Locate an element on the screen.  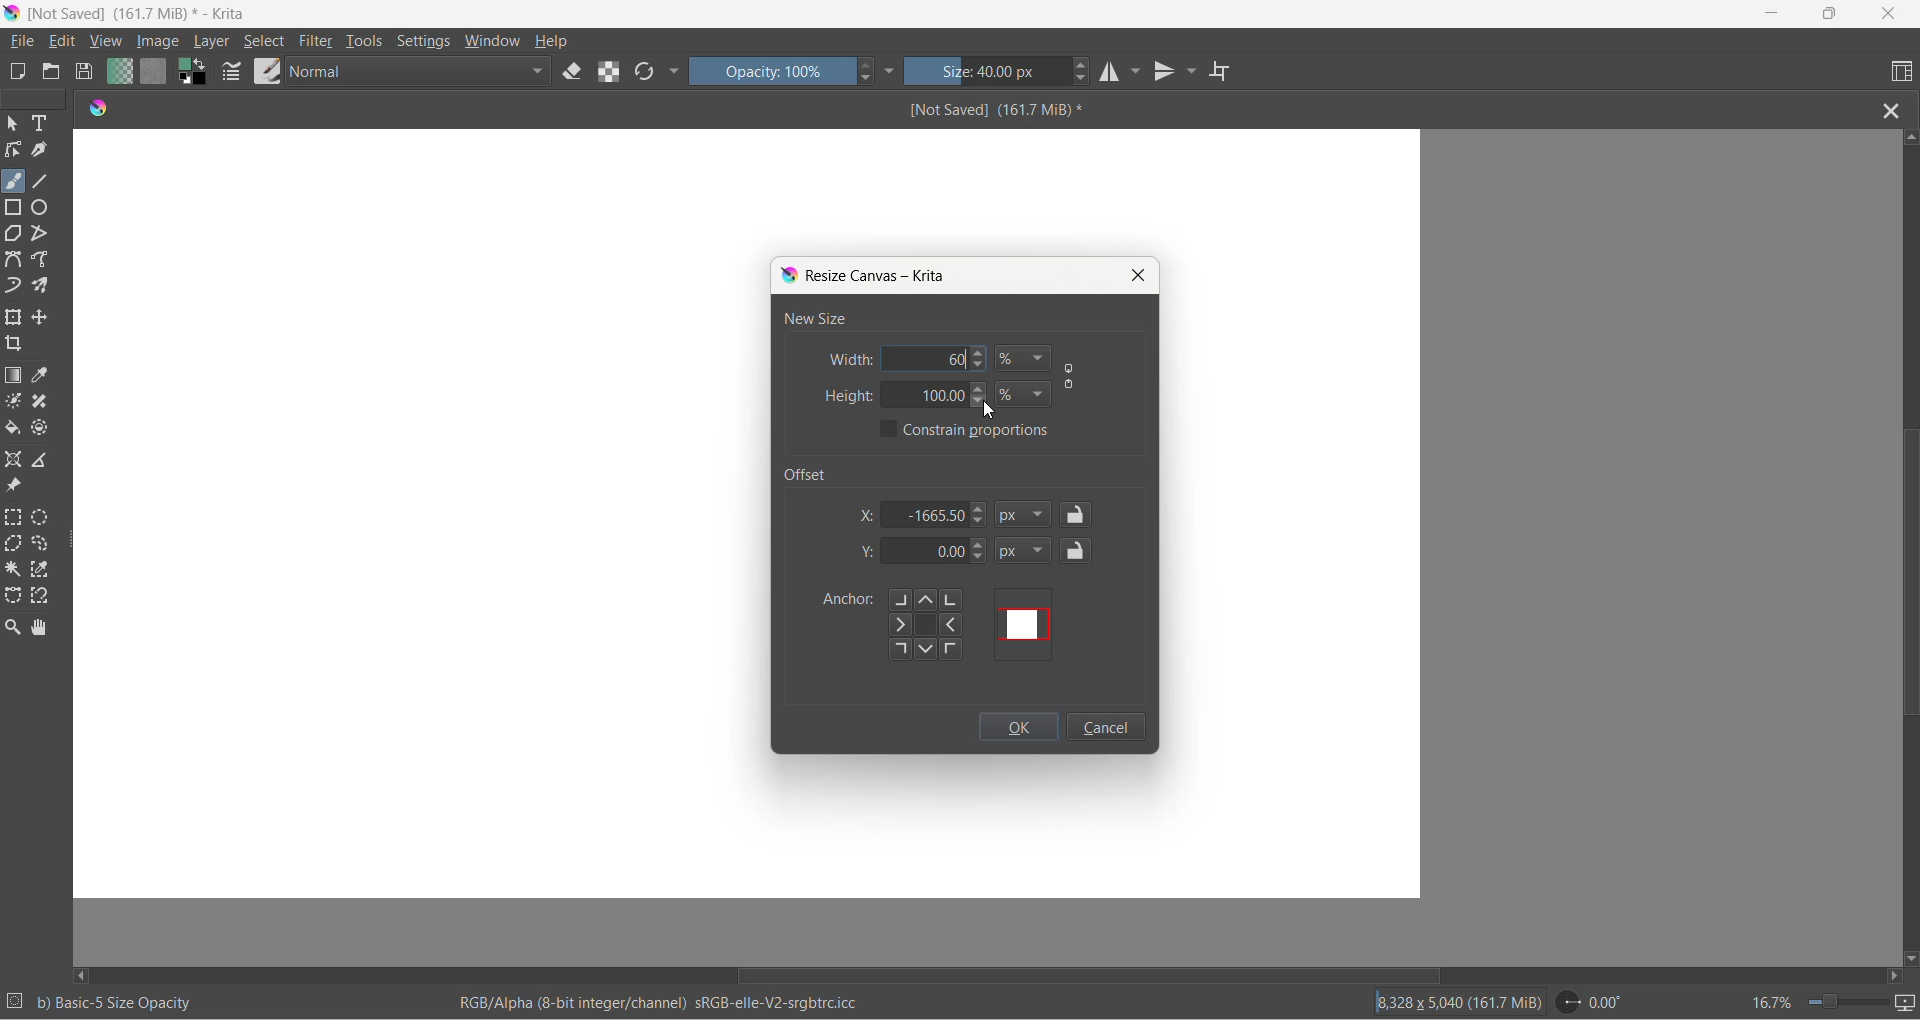
assistant tool is located at coordinates (16, 461).